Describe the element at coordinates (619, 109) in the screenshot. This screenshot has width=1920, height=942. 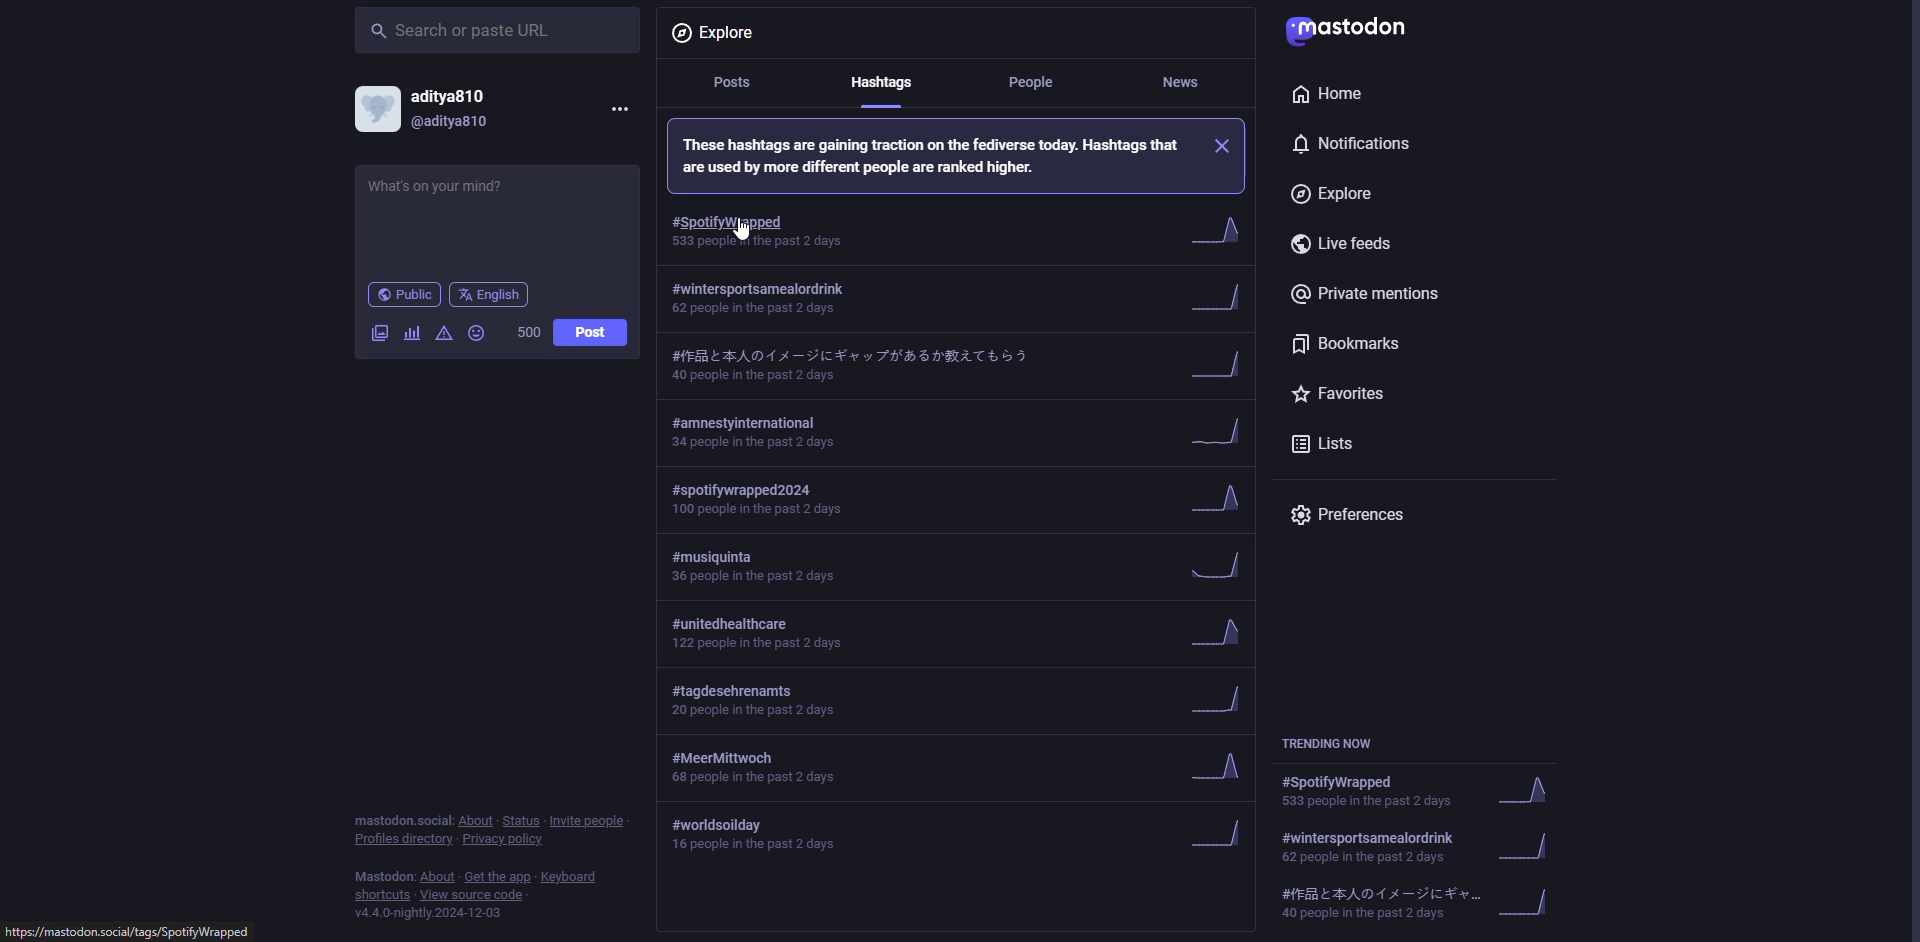
I see `more` at that location.